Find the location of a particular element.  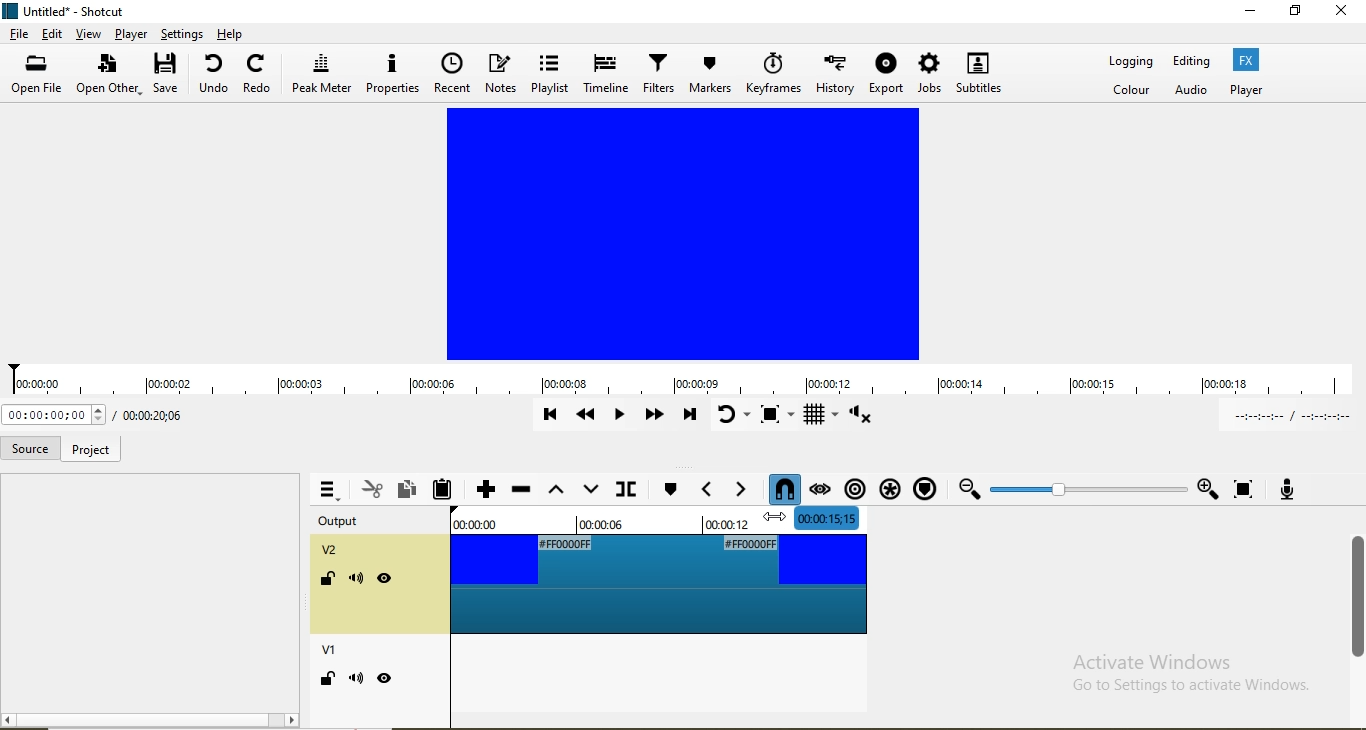

history is located at coordinates (836, 71).